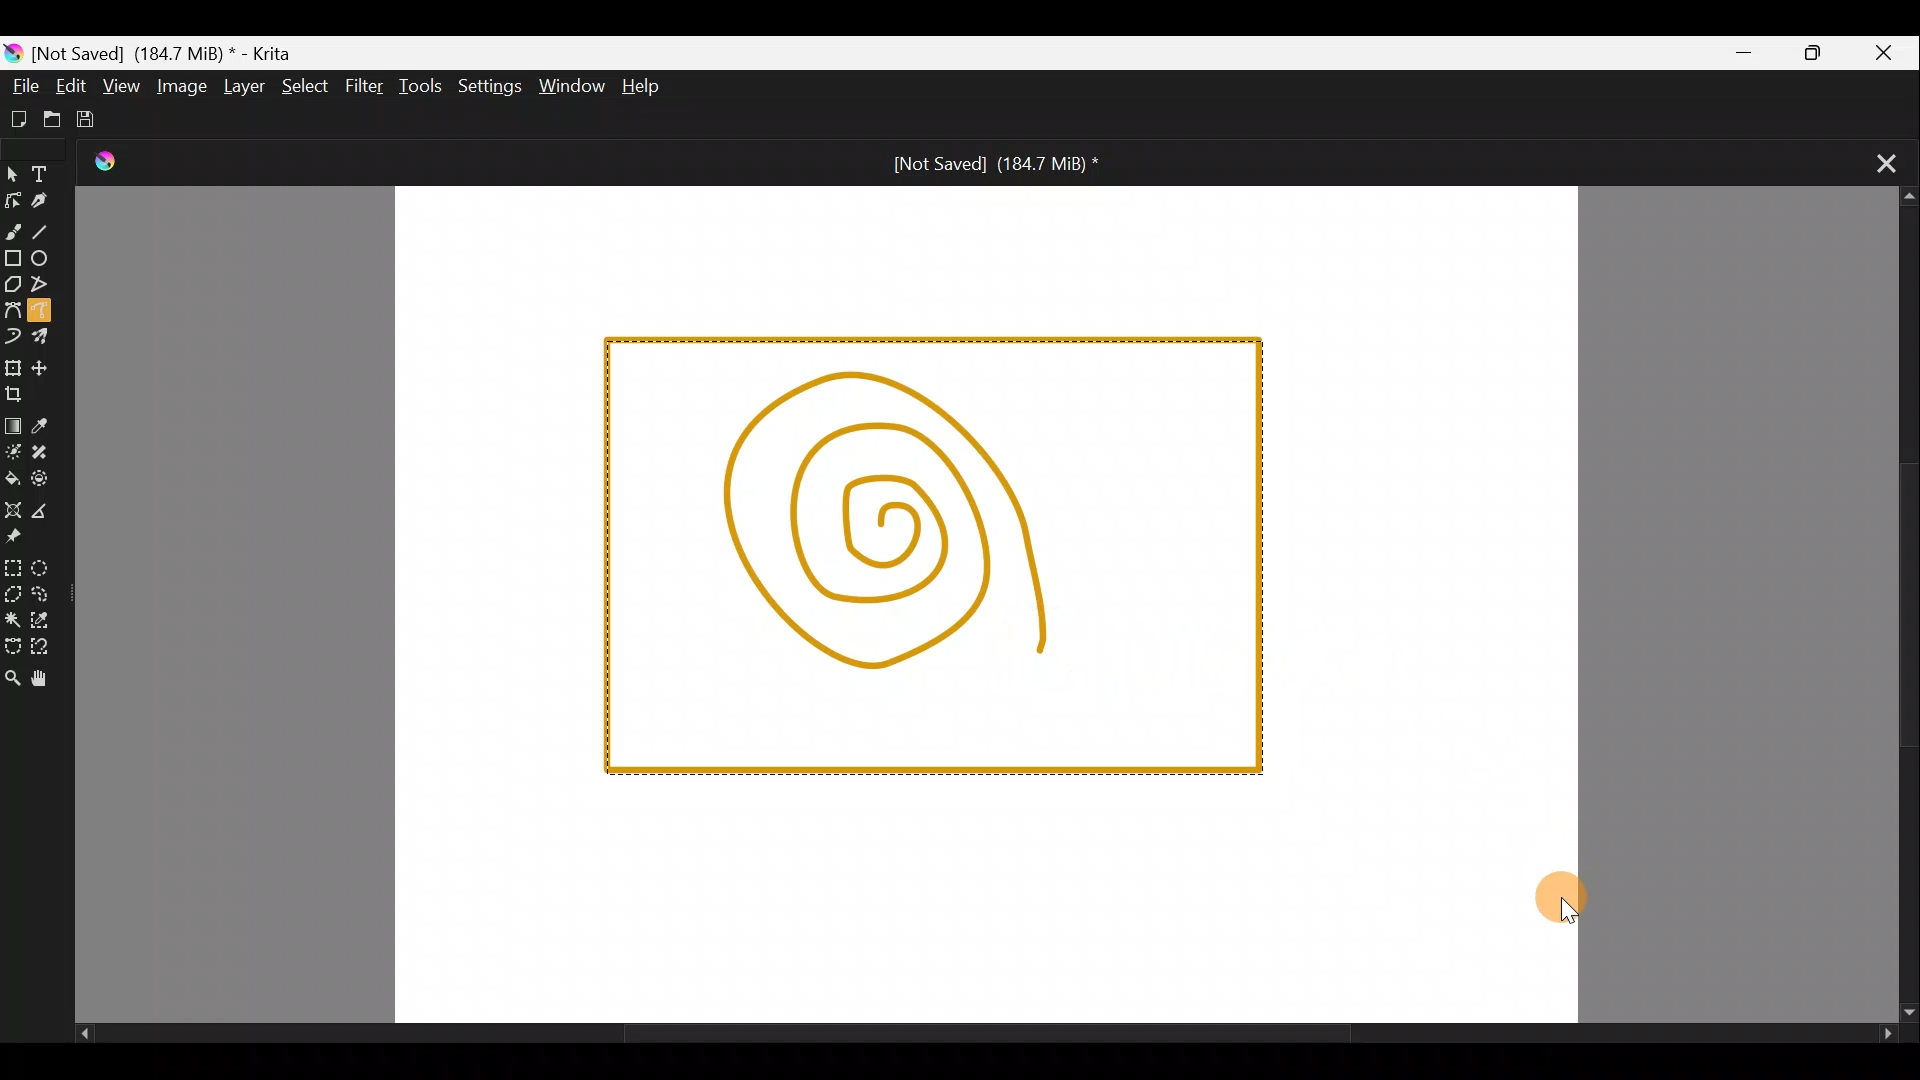 Image resolution: width=1920 pixels, height=1080 pixels. Describe the element at coordinates (653, 85) in the screenshot. I see `Help` at that location.